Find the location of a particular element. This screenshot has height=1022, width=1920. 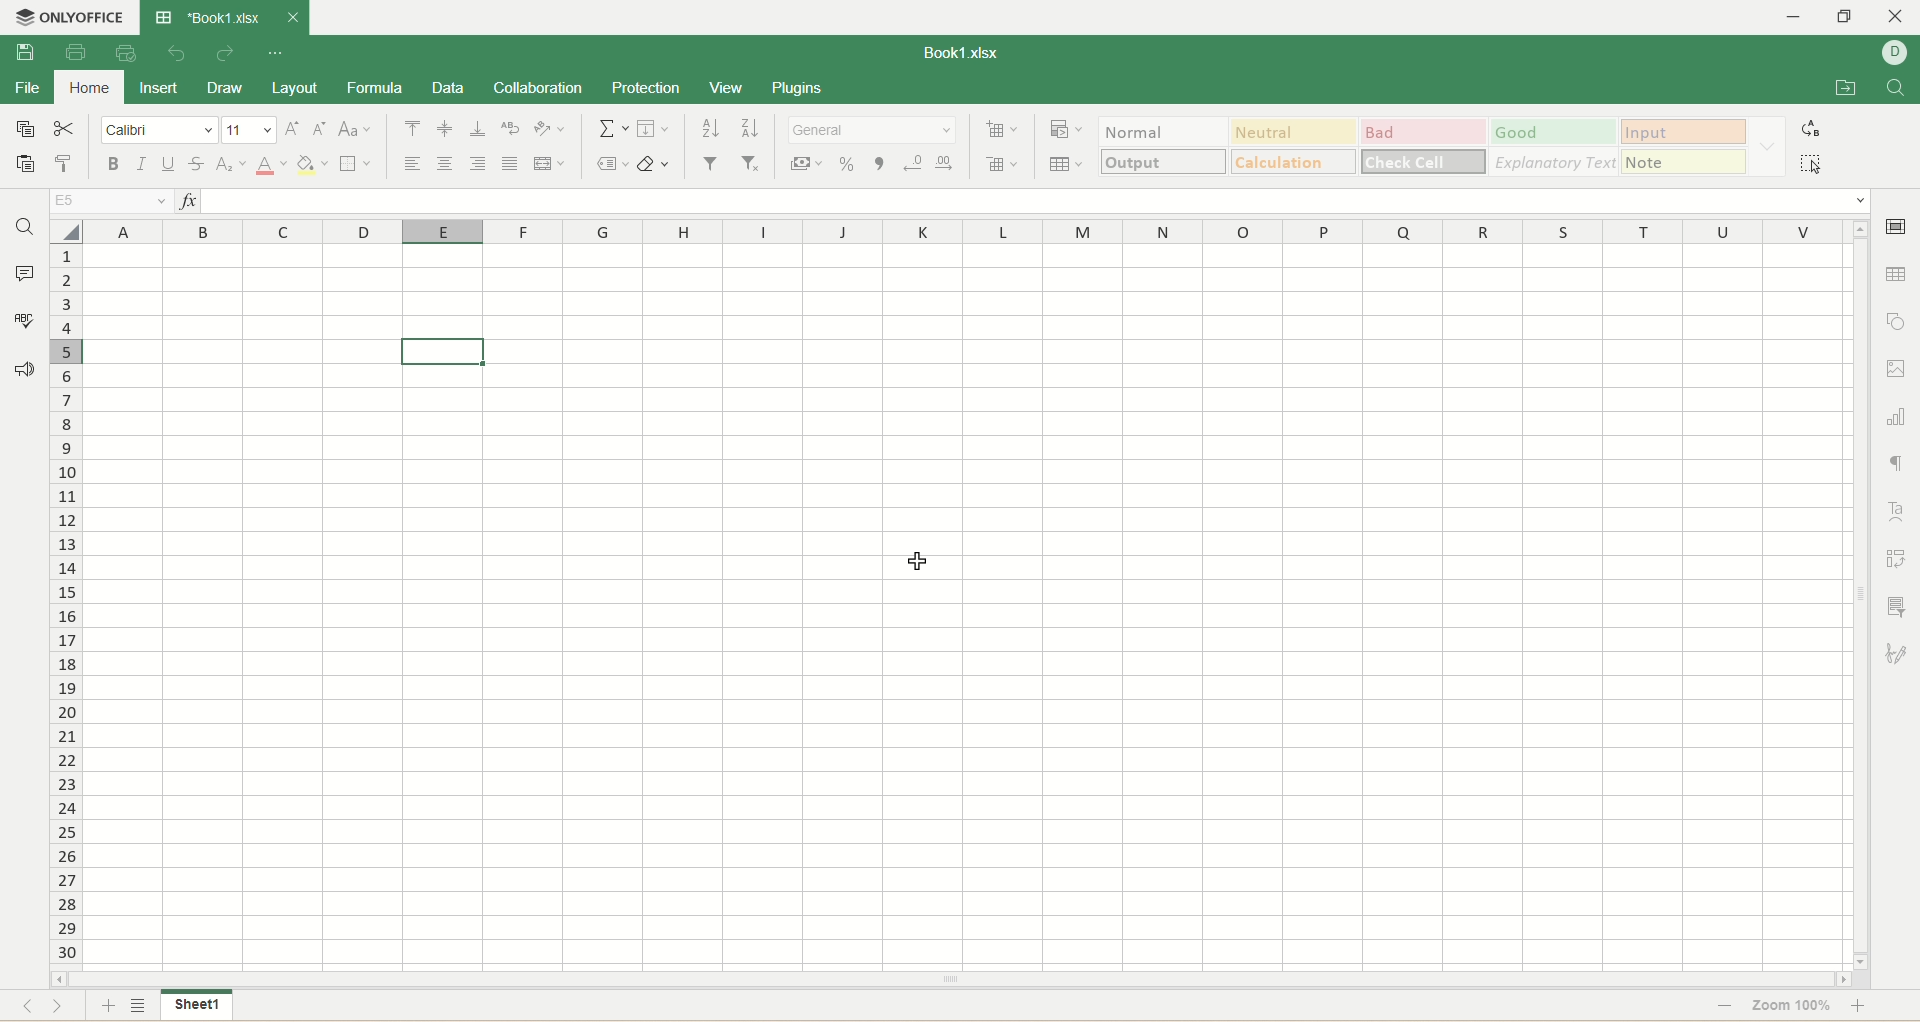

draw is located at coordinates (231, 89).